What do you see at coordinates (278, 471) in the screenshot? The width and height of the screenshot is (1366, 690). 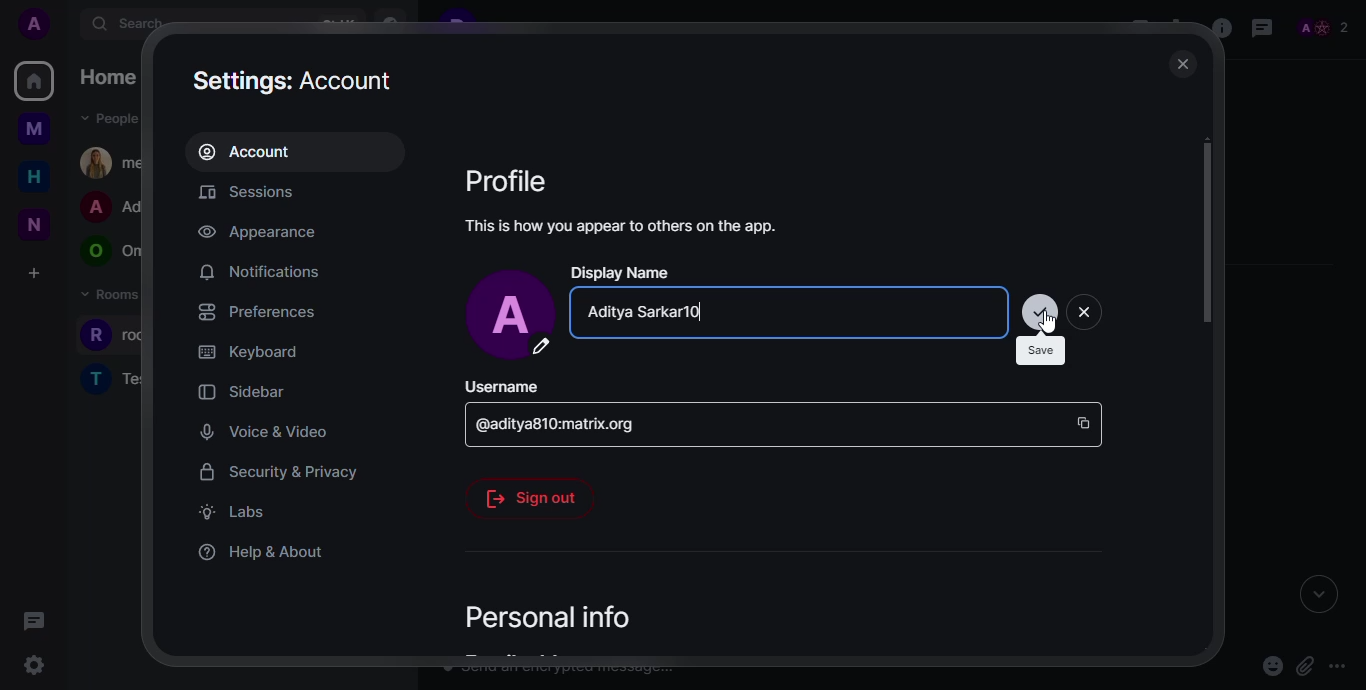 I see `security` at bounding box center [278, 471].